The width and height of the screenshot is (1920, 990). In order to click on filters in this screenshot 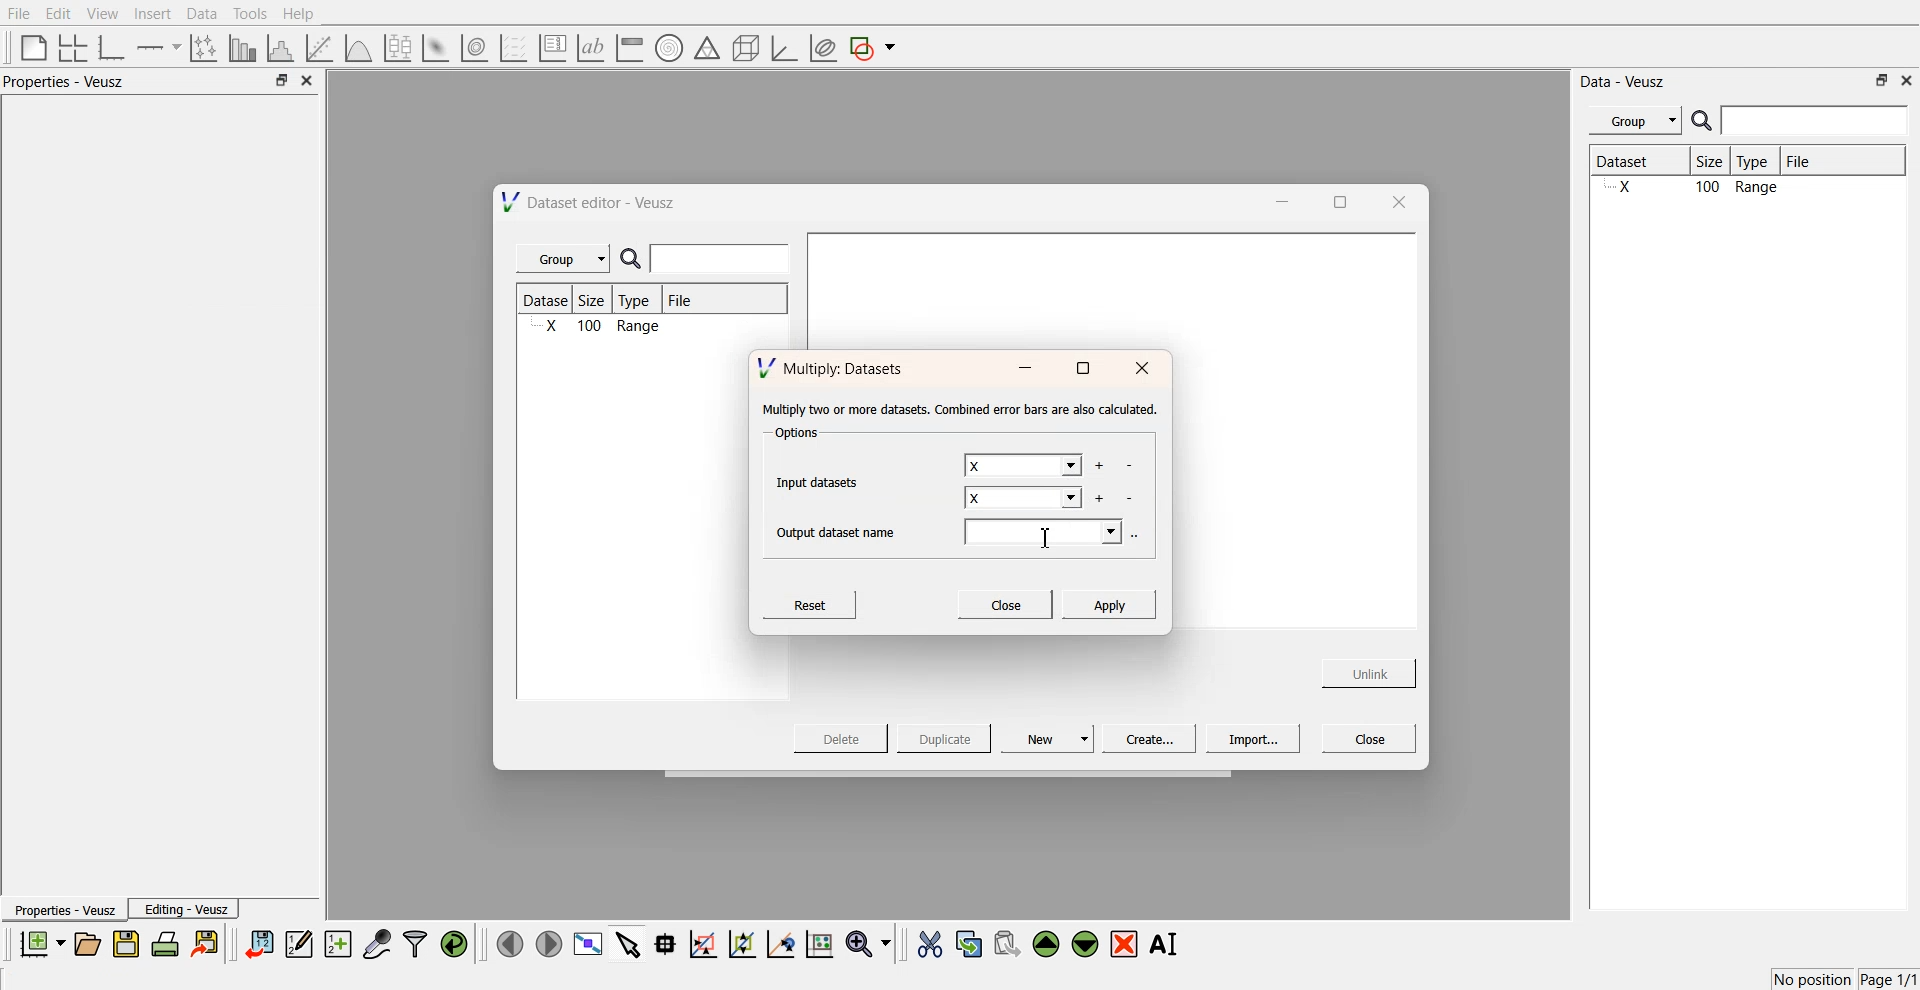, I will do `click(413, 944)`.